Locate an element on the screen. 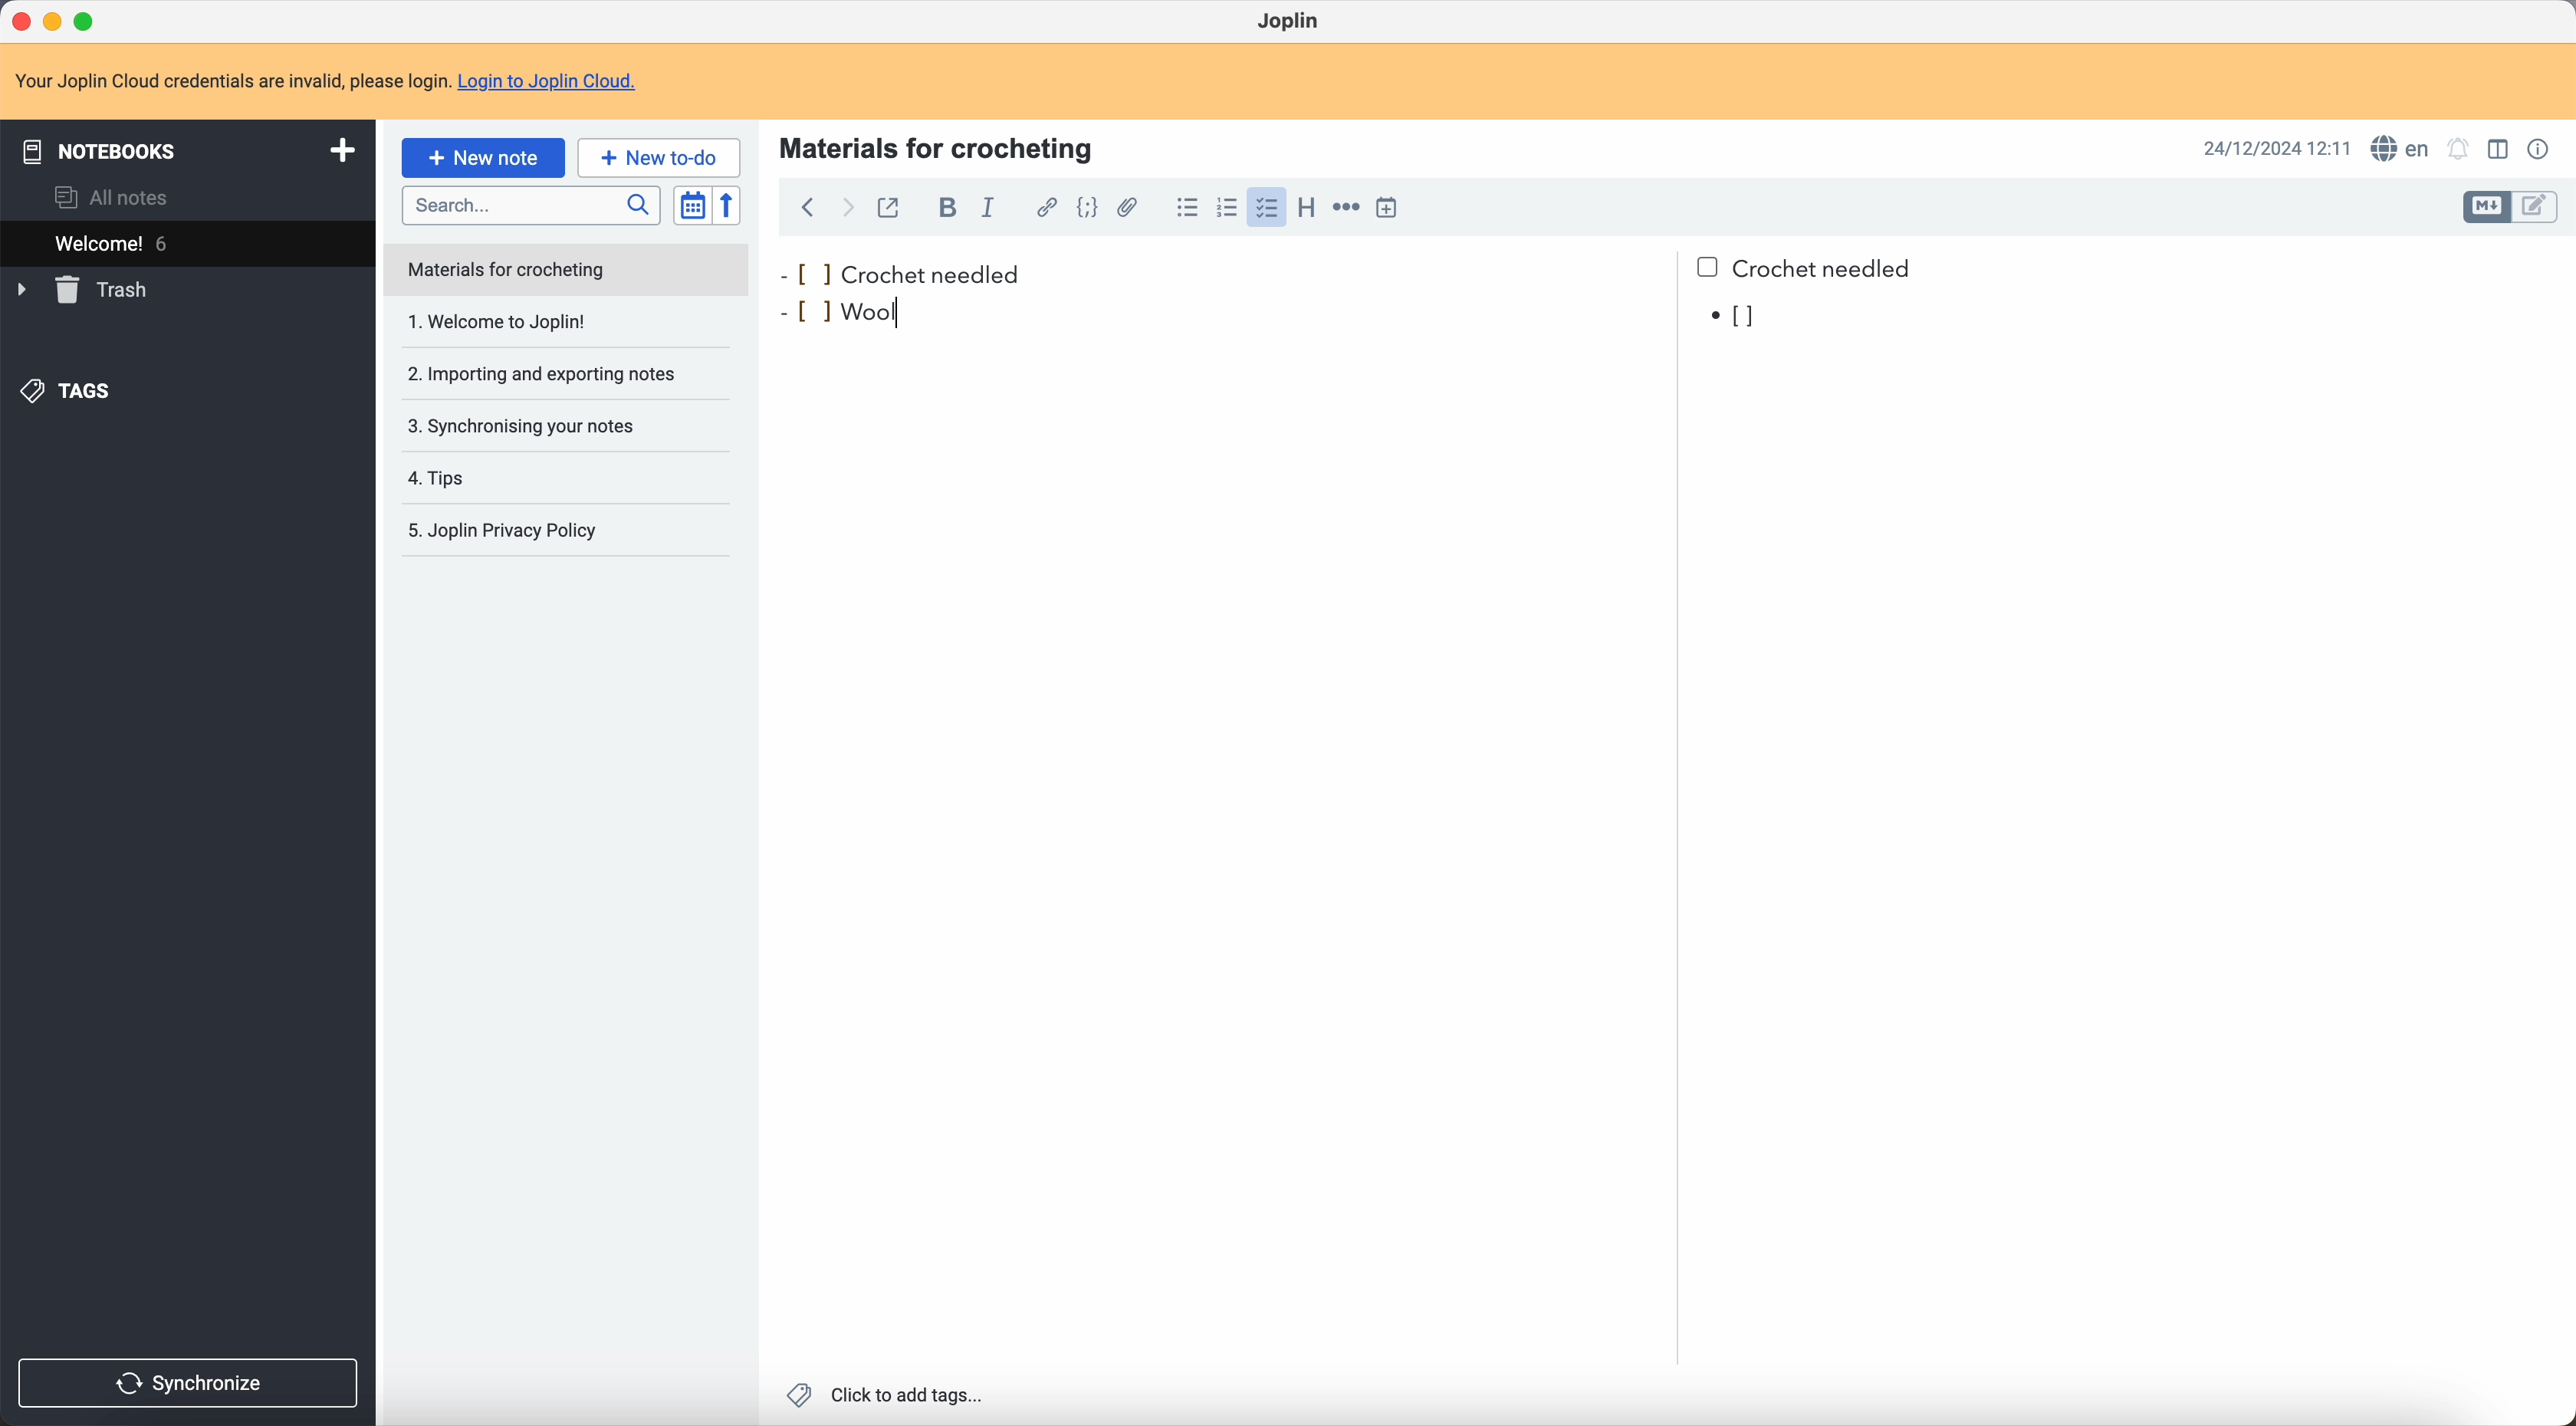 This screenshot has height=1426, width=2576. bulleted list is located at coordinates (1185, 207).